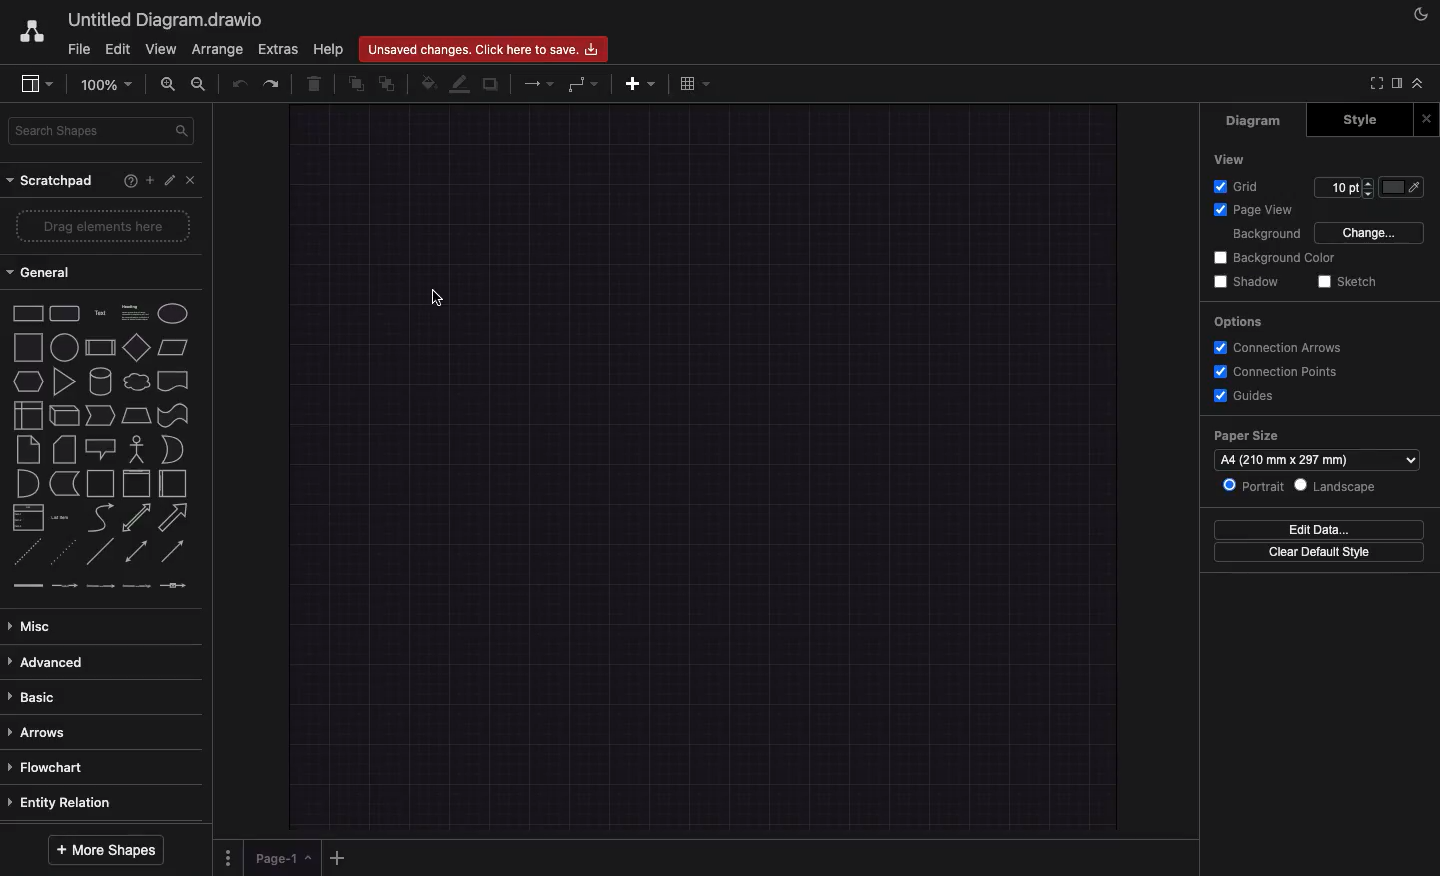 This screenshot has height=876, width=1440. What do you see at coordinates (1237, 320) in the screenshot?
I see `Options` at bounding box center [1237, 320].